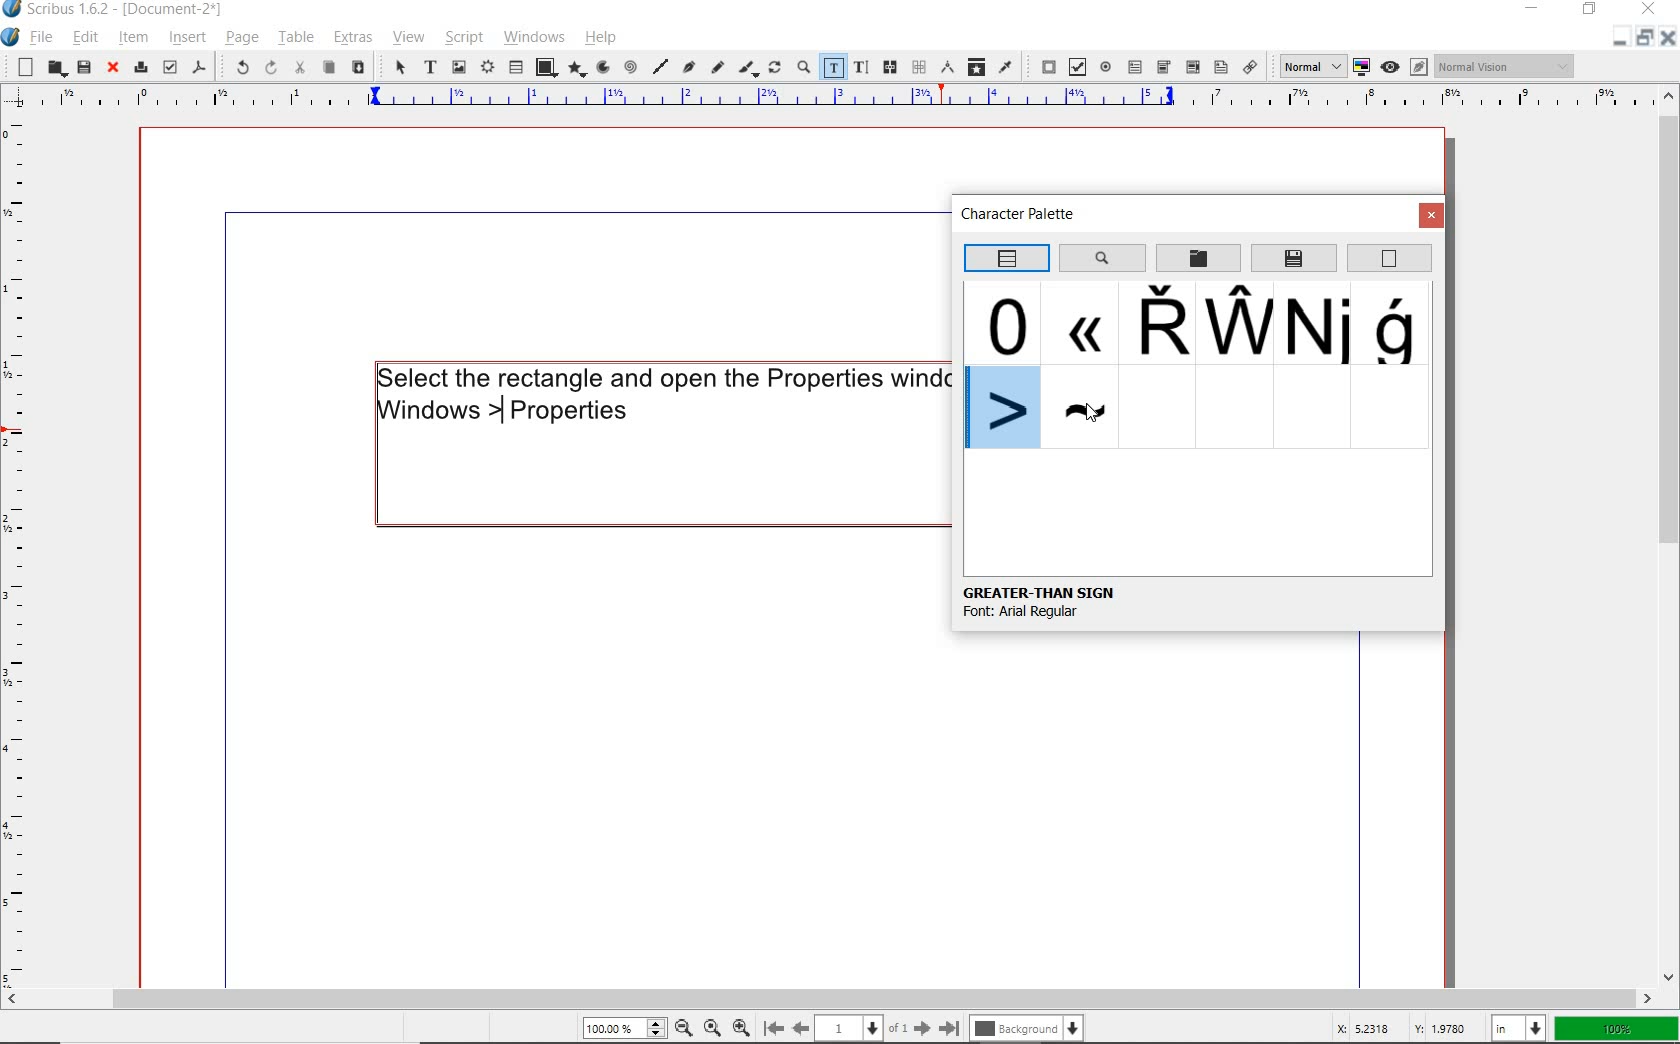 This screenshot has height=1044, width=1680. I want to click on open, so click(54, 67).